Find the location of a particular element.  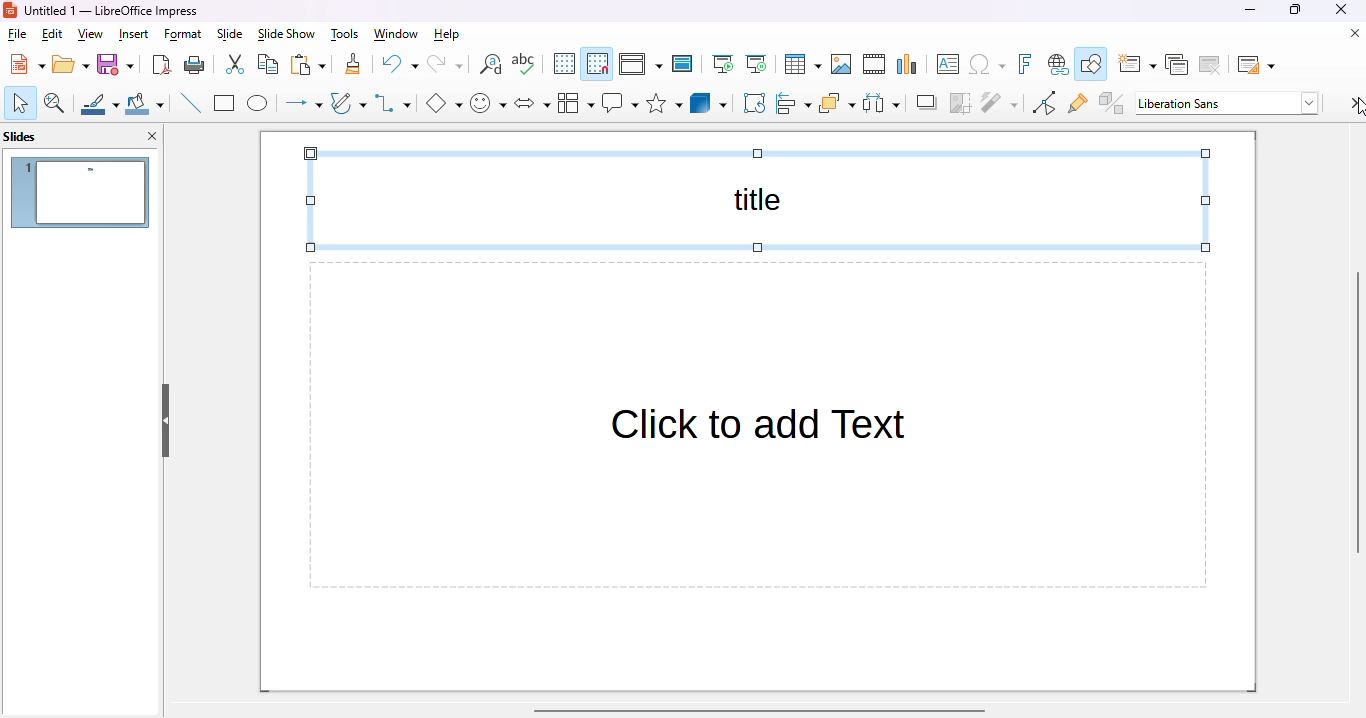

slide show is located at coordinates (287, 34).